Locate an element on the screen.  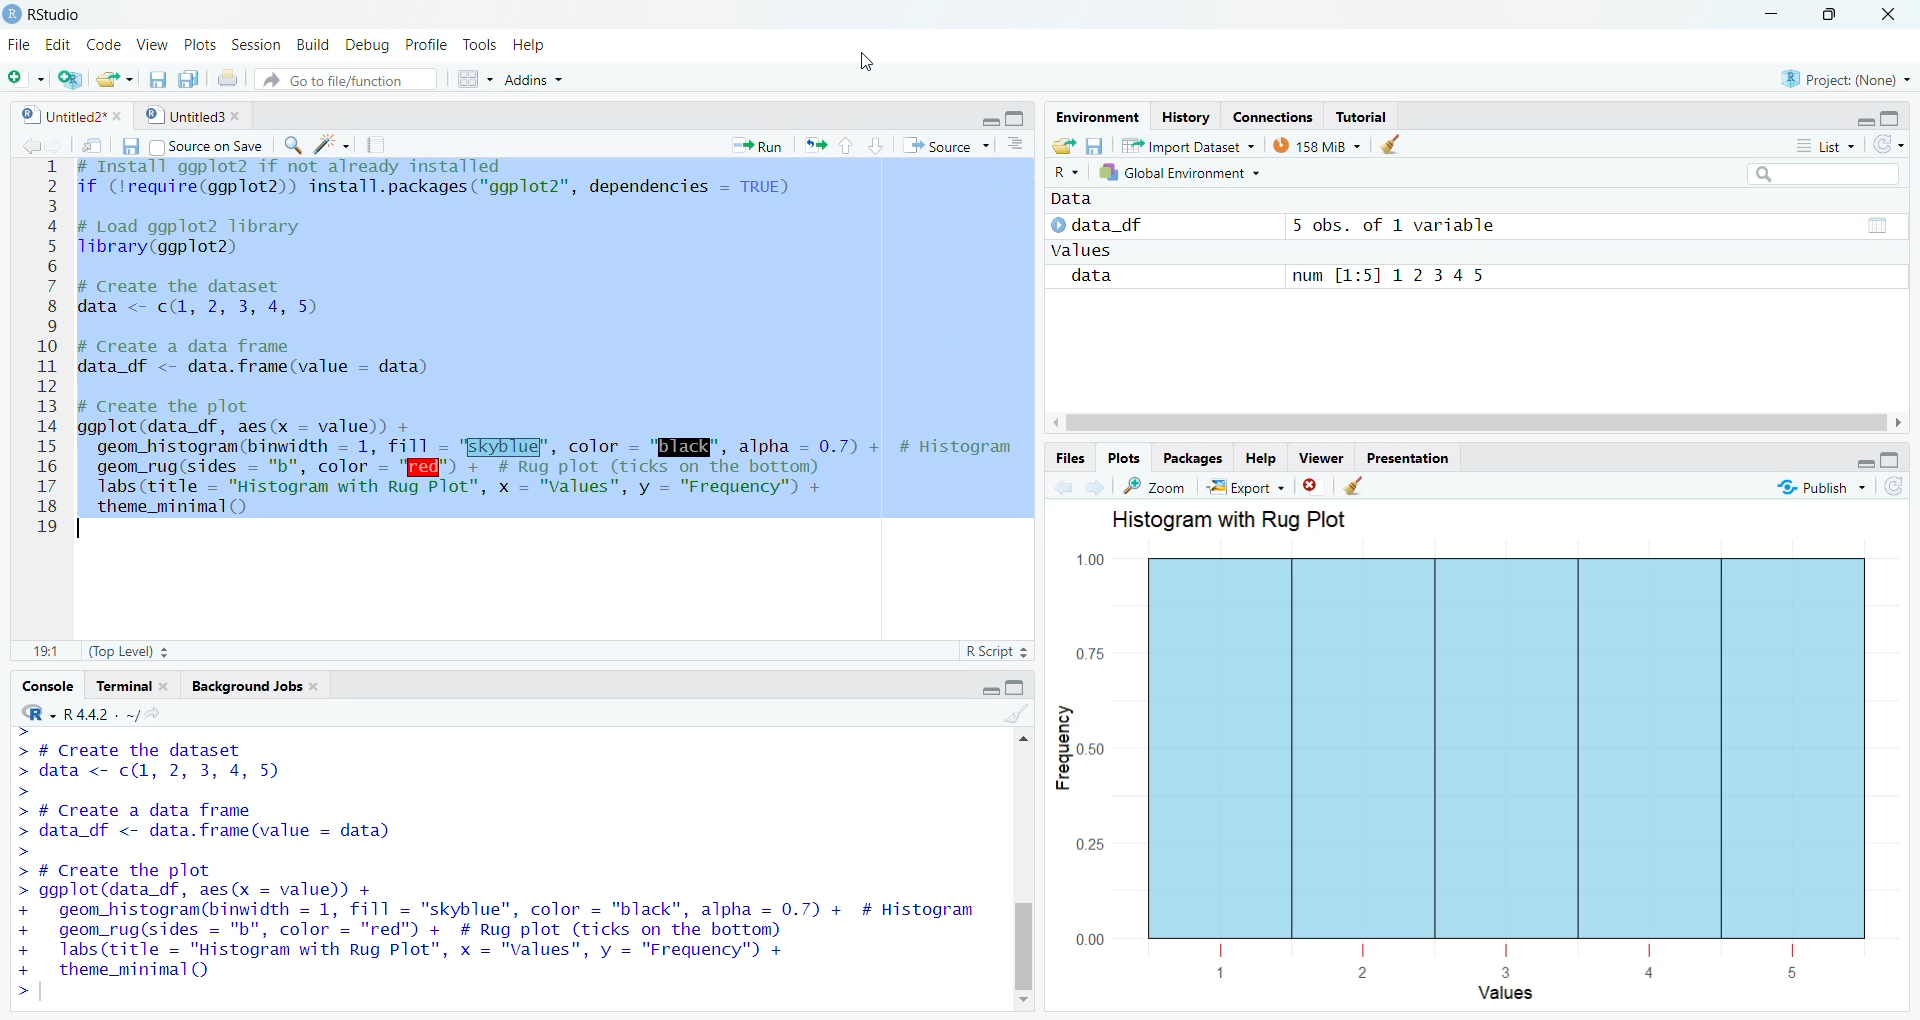
History is located at coordinates (1183, 114).